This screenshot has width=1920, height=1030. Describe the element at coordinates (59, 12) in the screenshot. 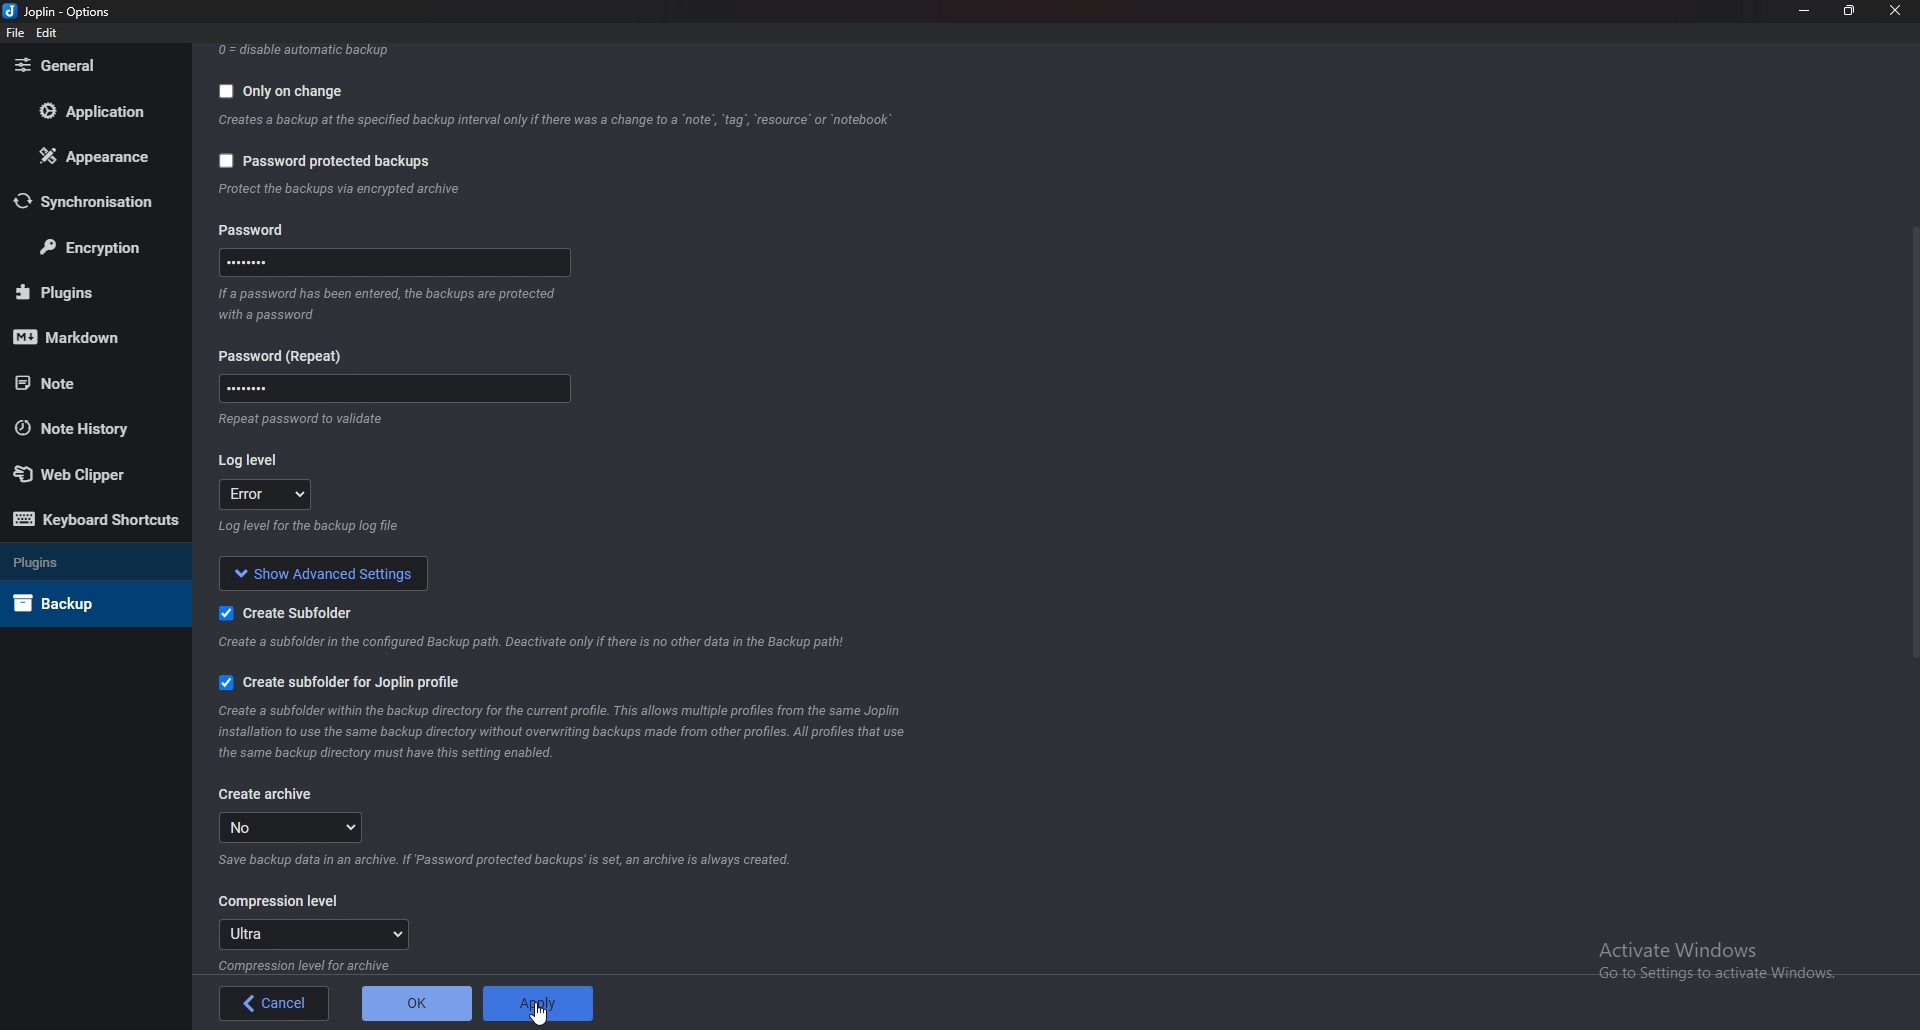

I see `joplin` at that location.